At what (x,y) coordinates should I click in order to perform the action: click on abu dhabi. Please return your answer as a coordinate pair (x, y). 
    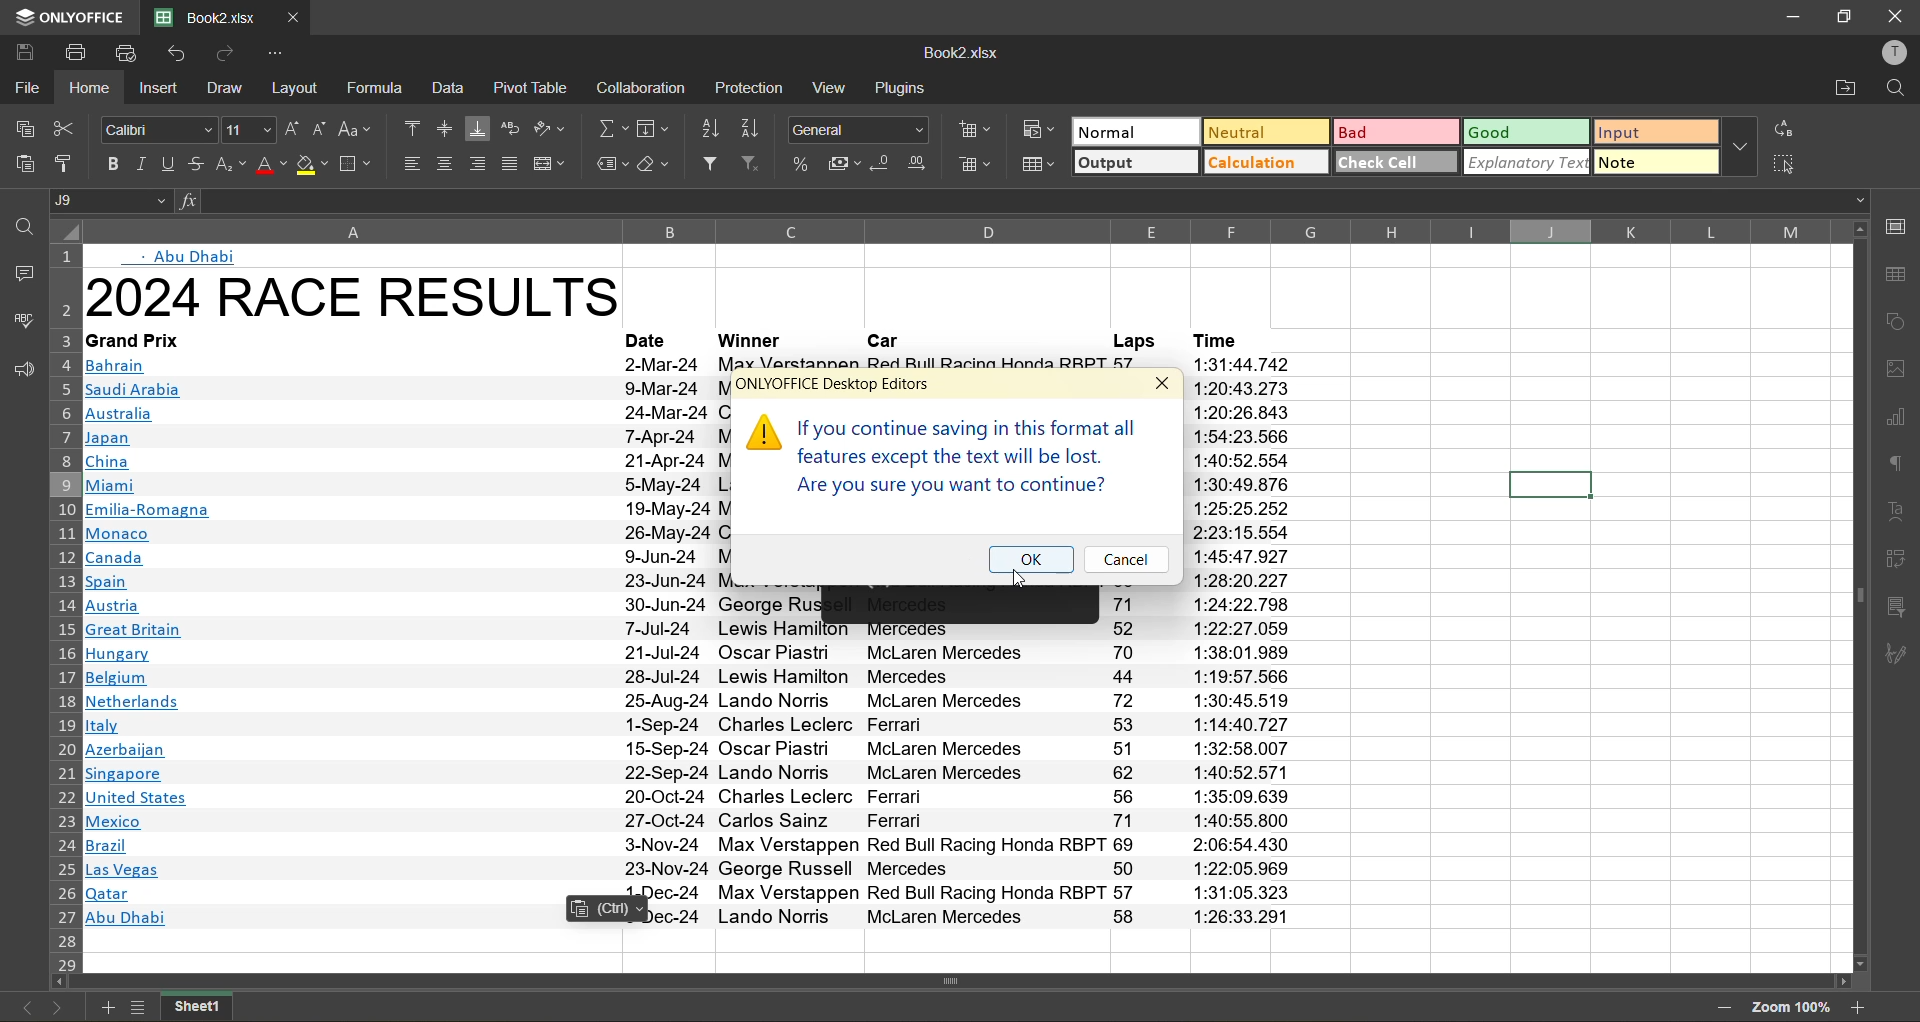
    Looking at the image, I should click on (196, 258).